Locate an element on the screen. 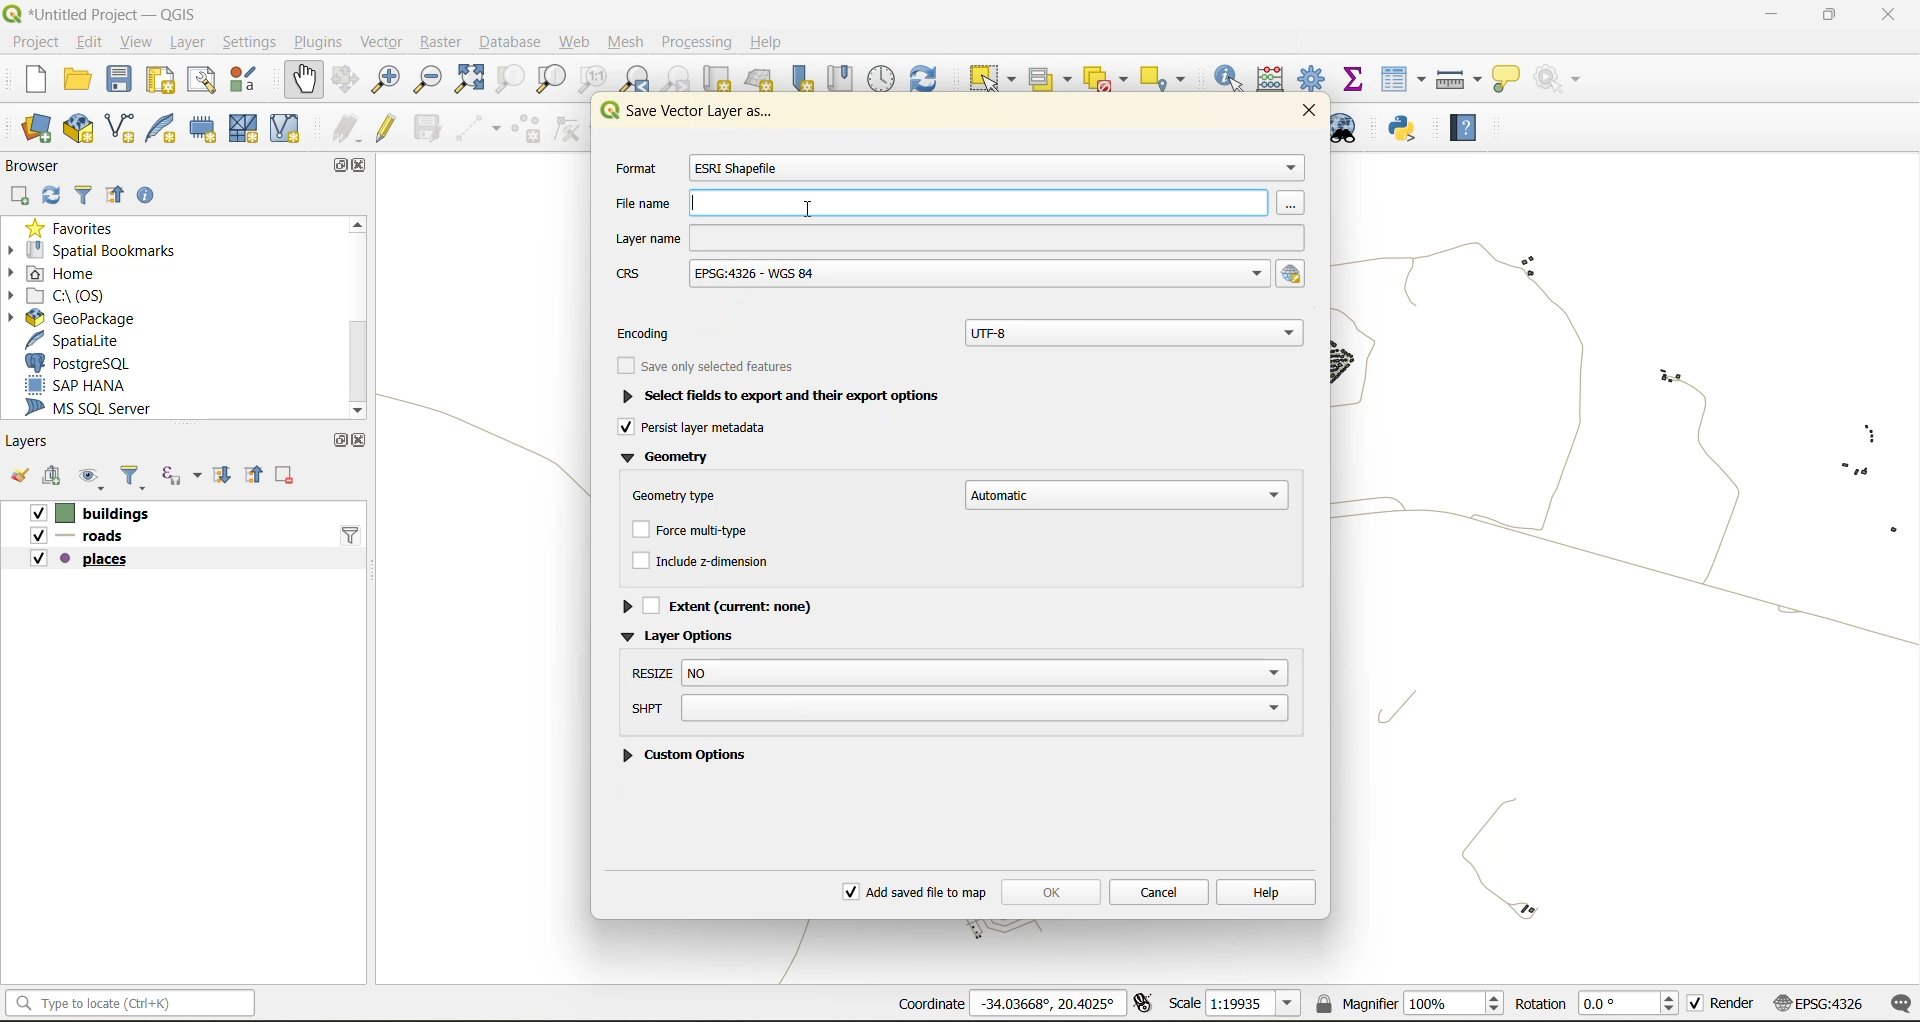 The height and width of the screenshot is (1022, 1920). zoom in is located at coordinates (390, 80).